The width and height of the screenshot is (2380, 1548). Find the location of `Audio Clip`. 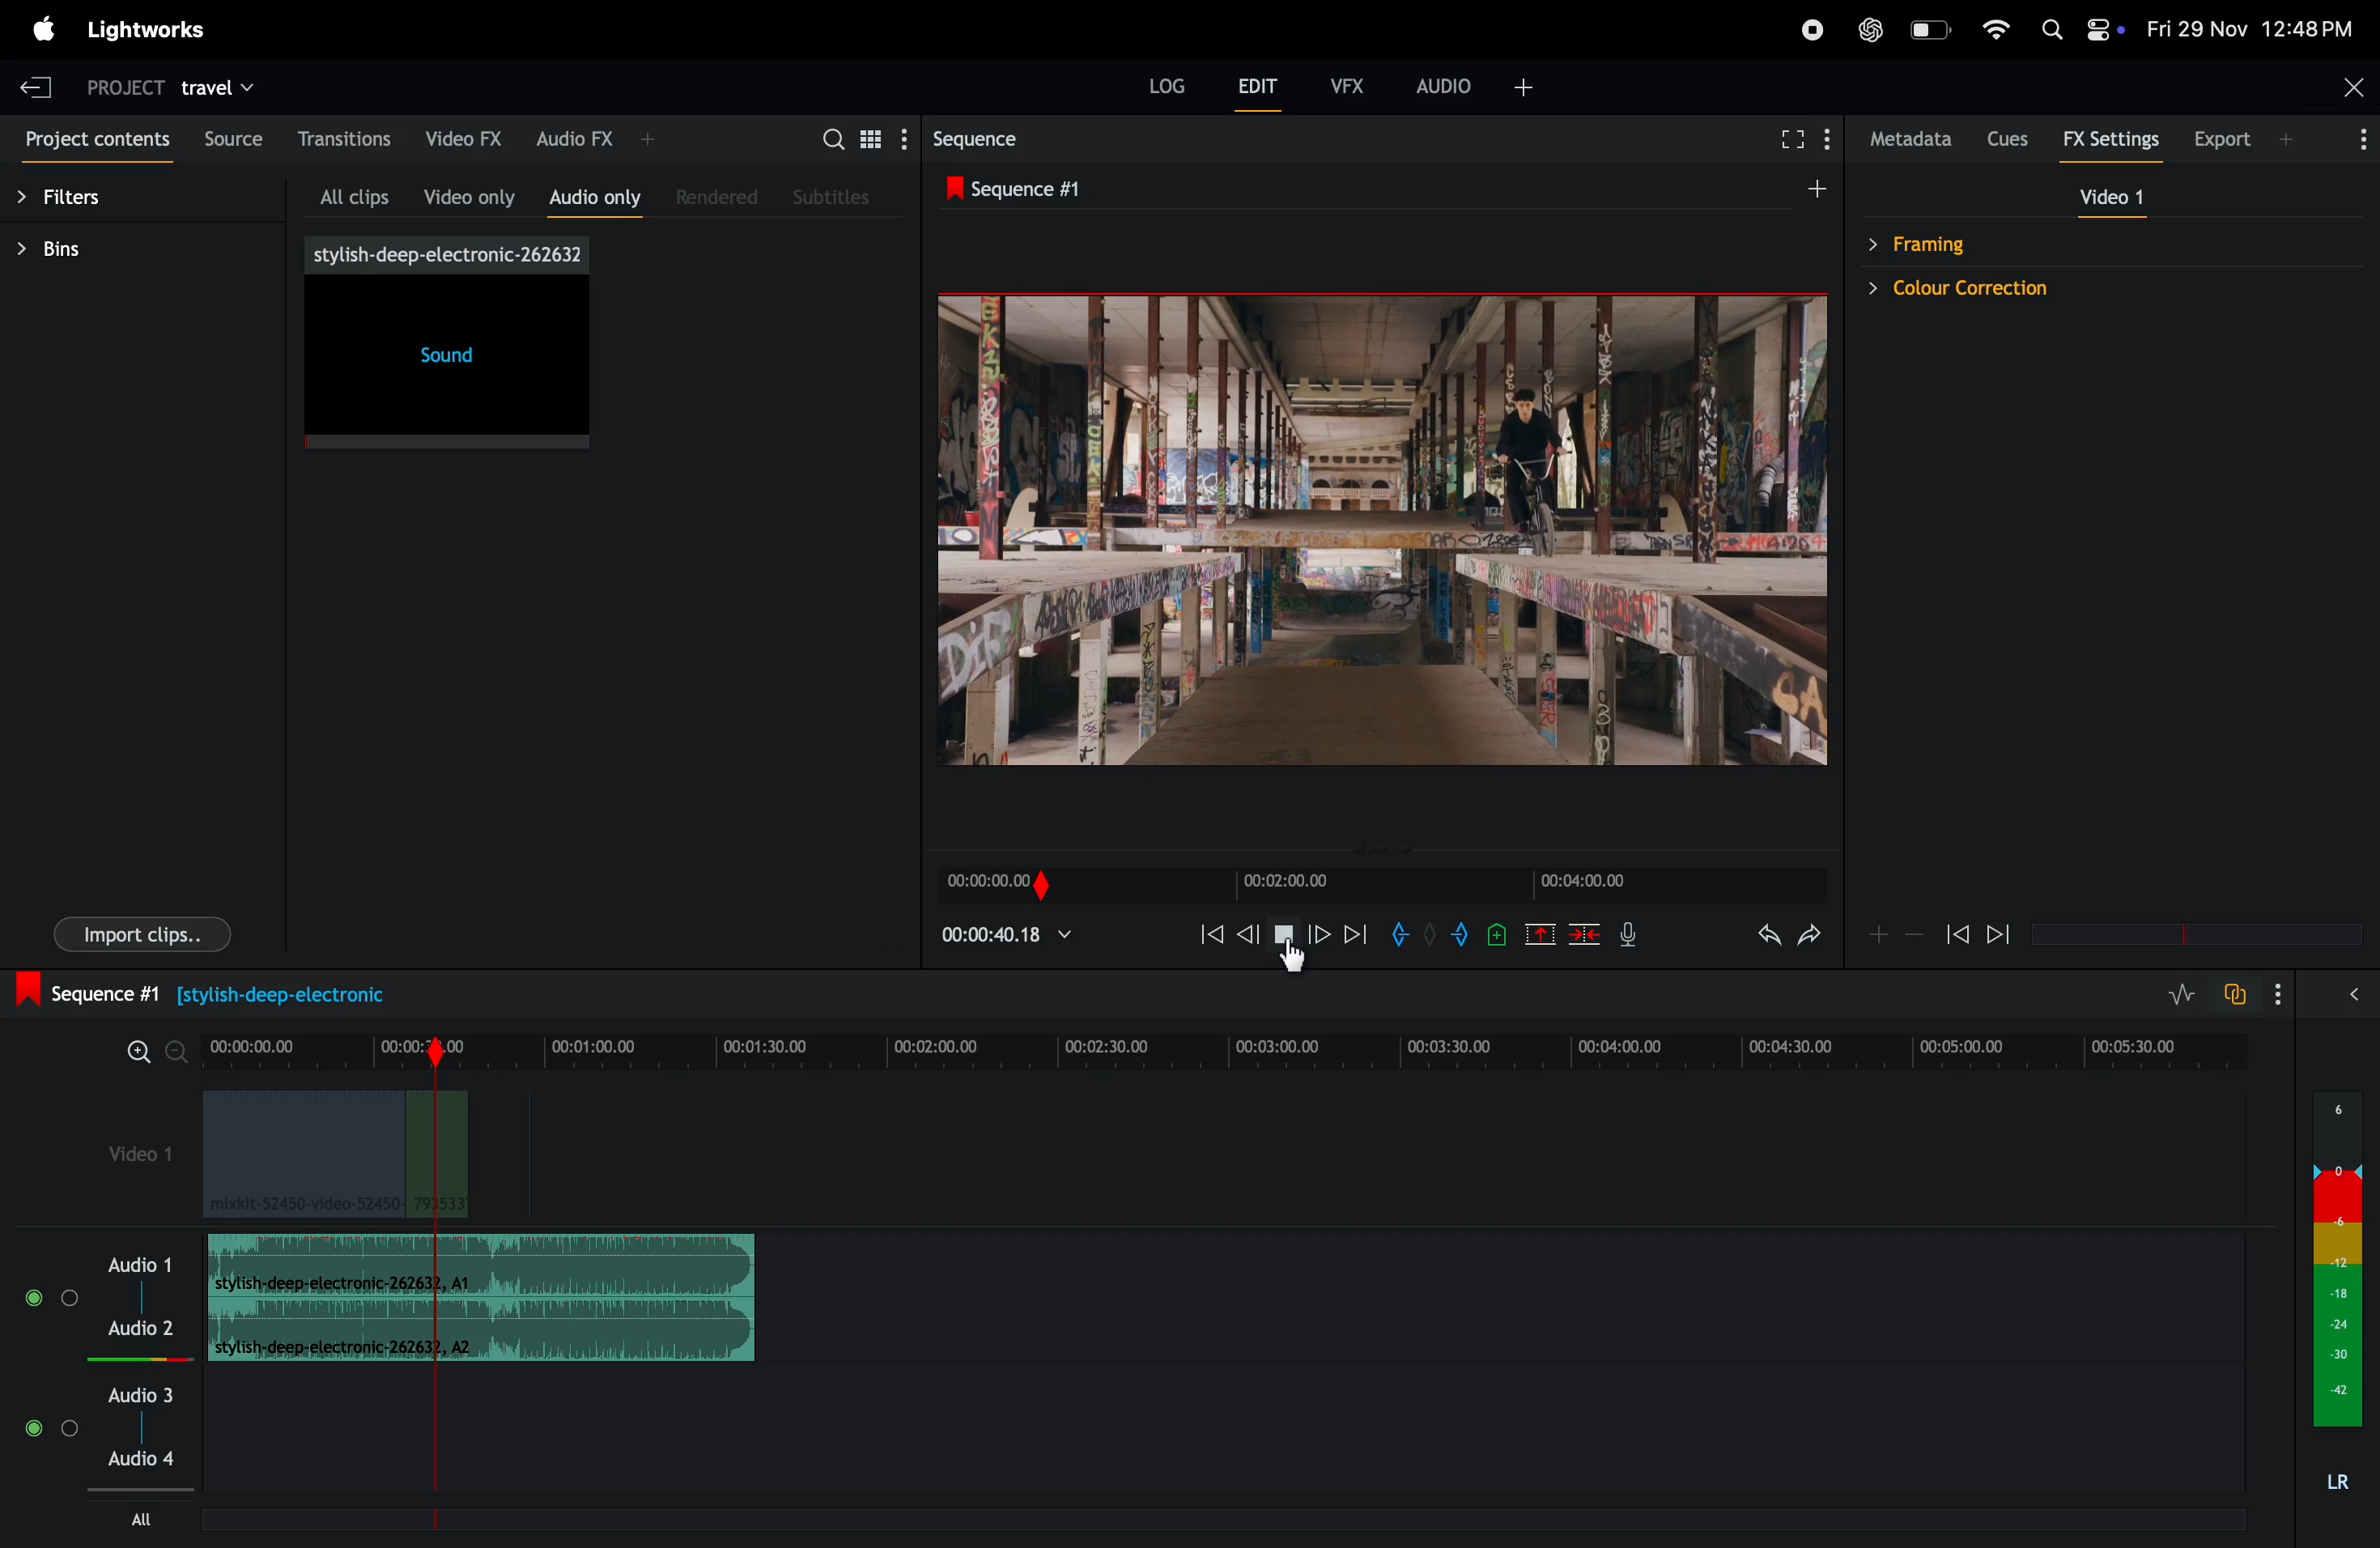

Audio Clip is located at coordinates (484, 1332).